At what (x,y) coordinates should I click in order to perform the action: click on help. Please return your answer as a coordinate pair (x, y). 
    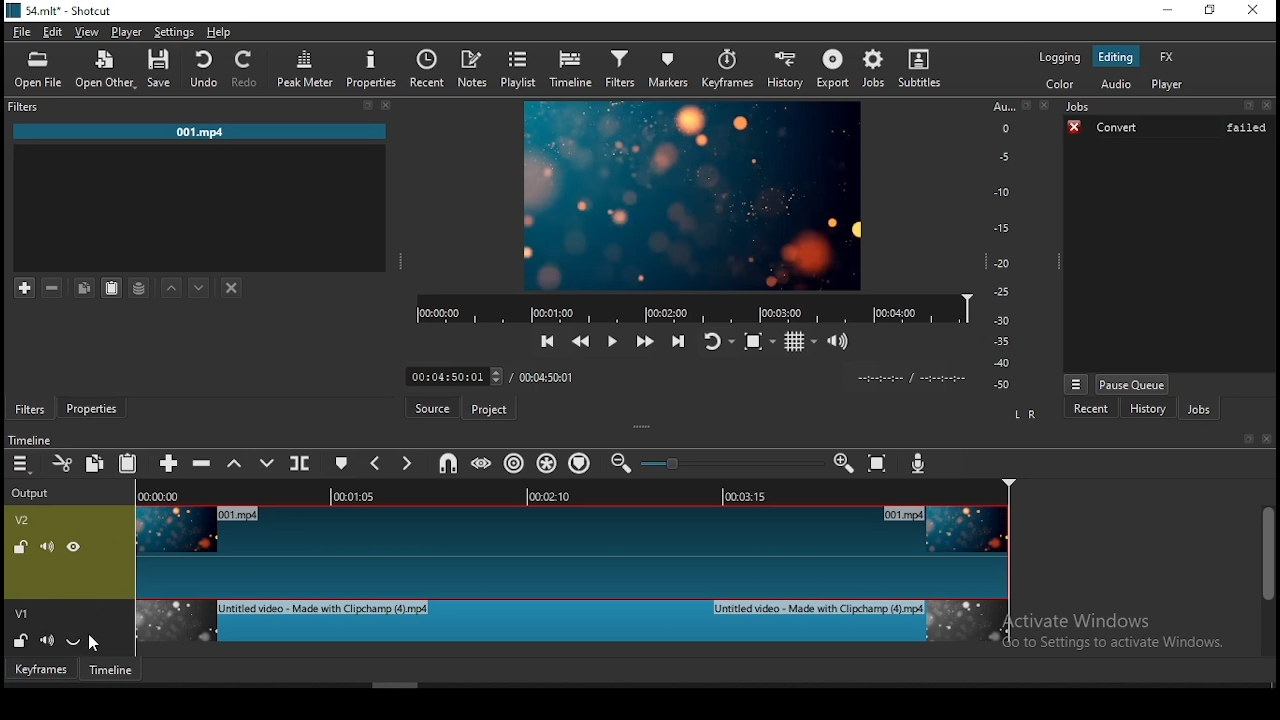
    Looking at the image, I should click on (219, 32).